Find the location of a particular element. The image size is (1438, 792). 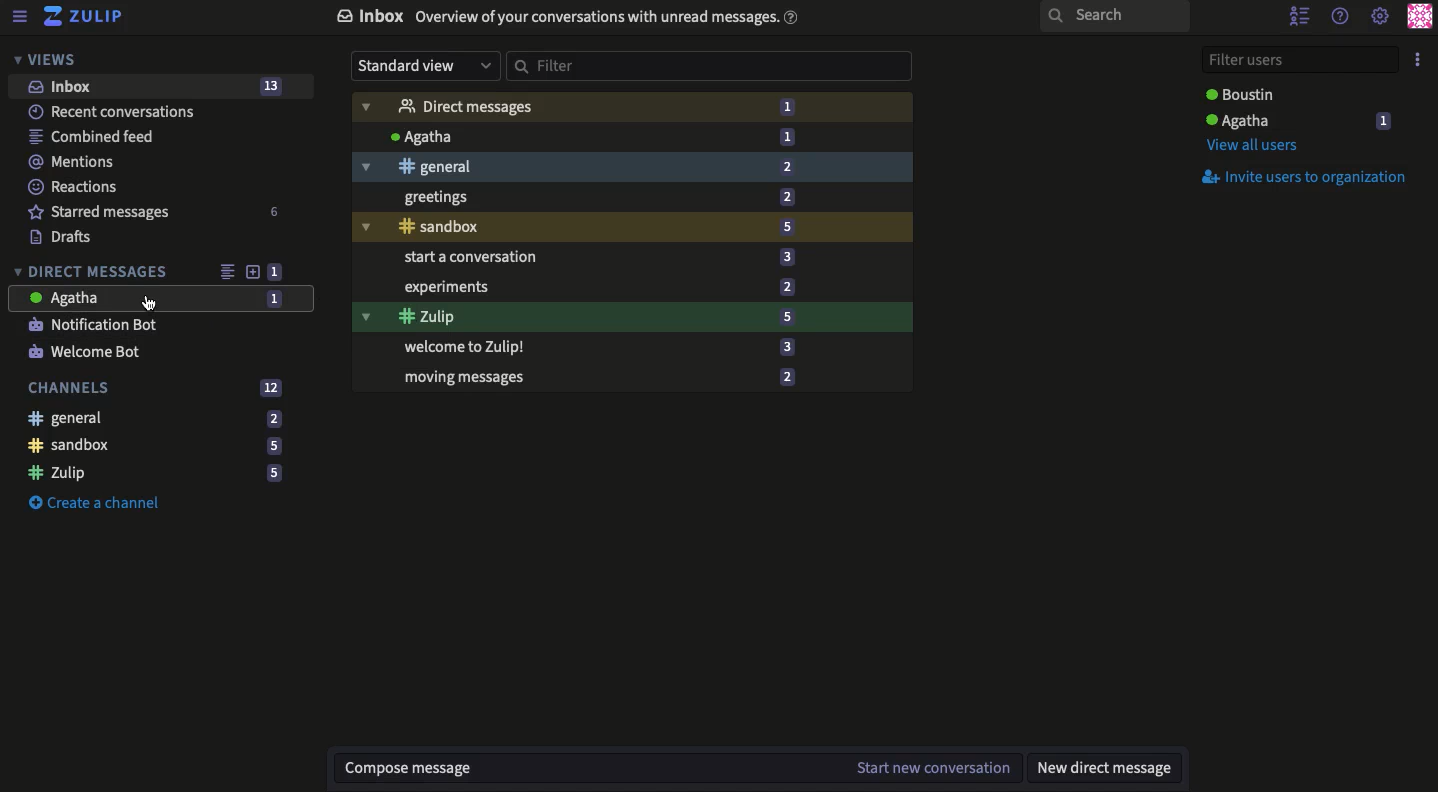

General is located at coordinates (155, 419).